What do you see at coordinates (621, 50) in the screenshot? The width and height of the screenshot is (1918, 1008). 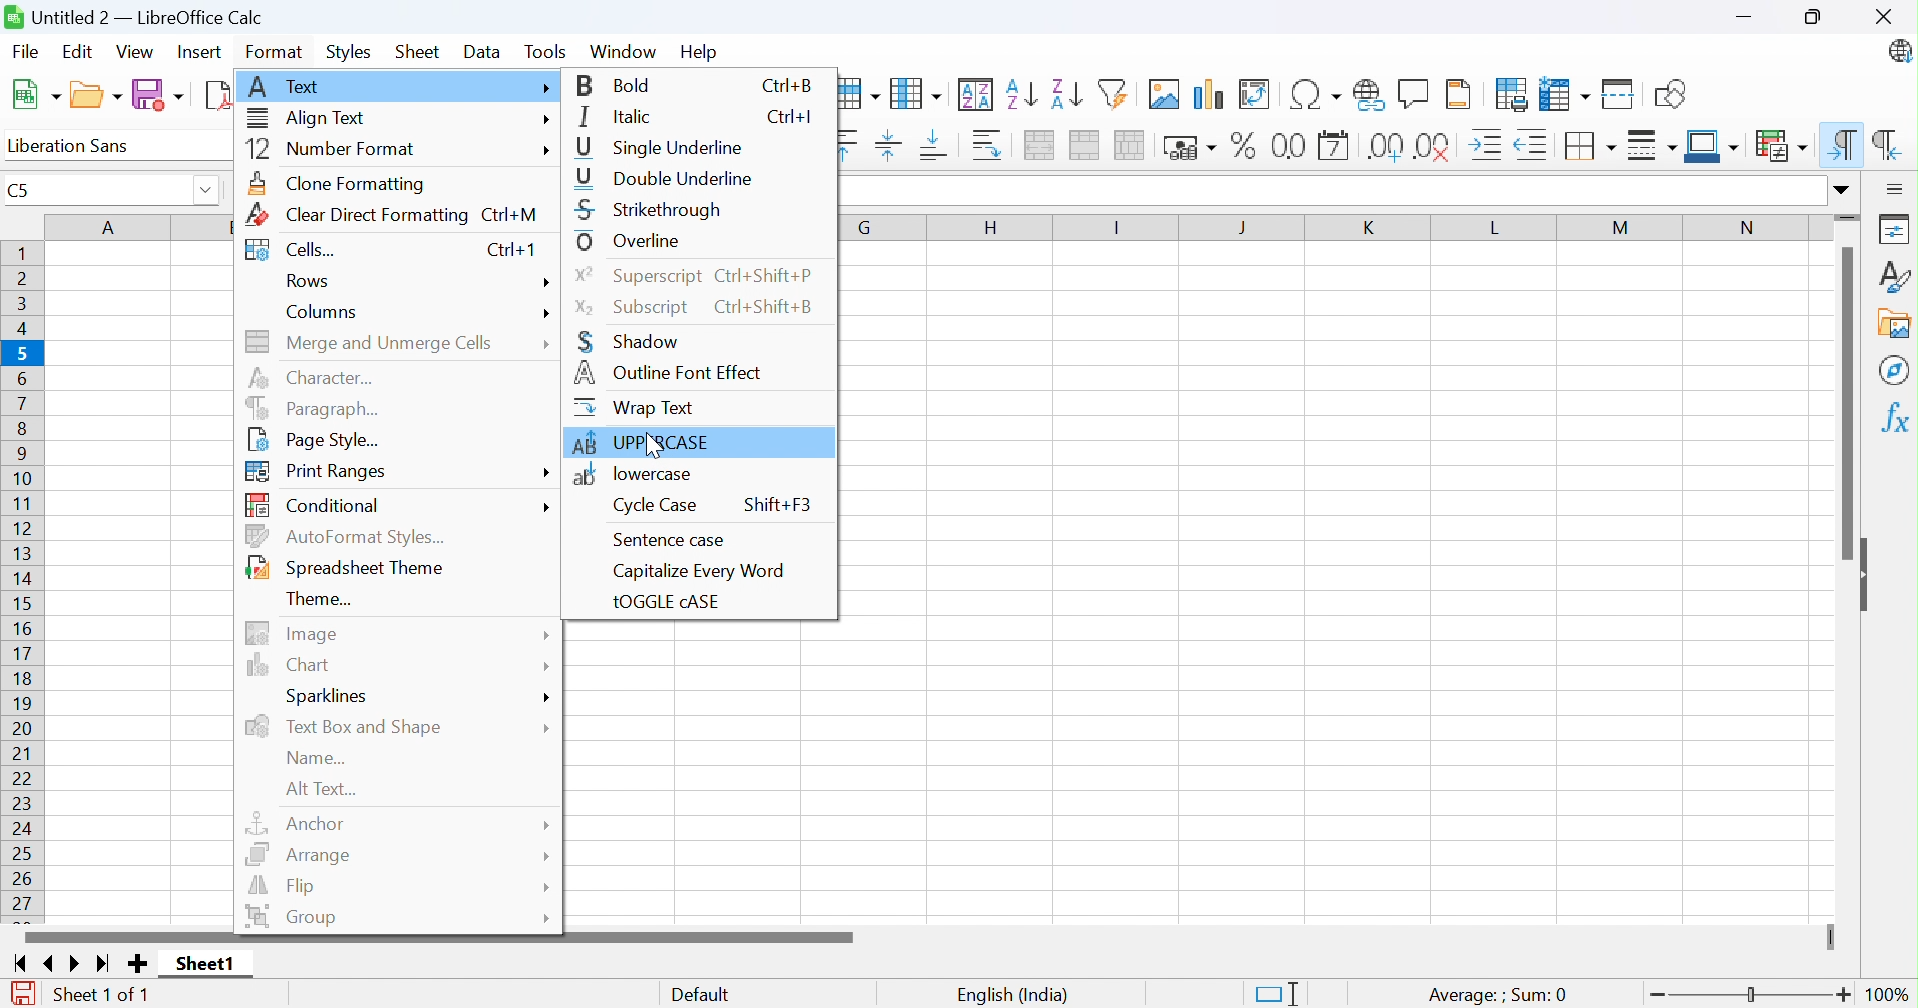 I see `Window` at bounding box center [621, 50].